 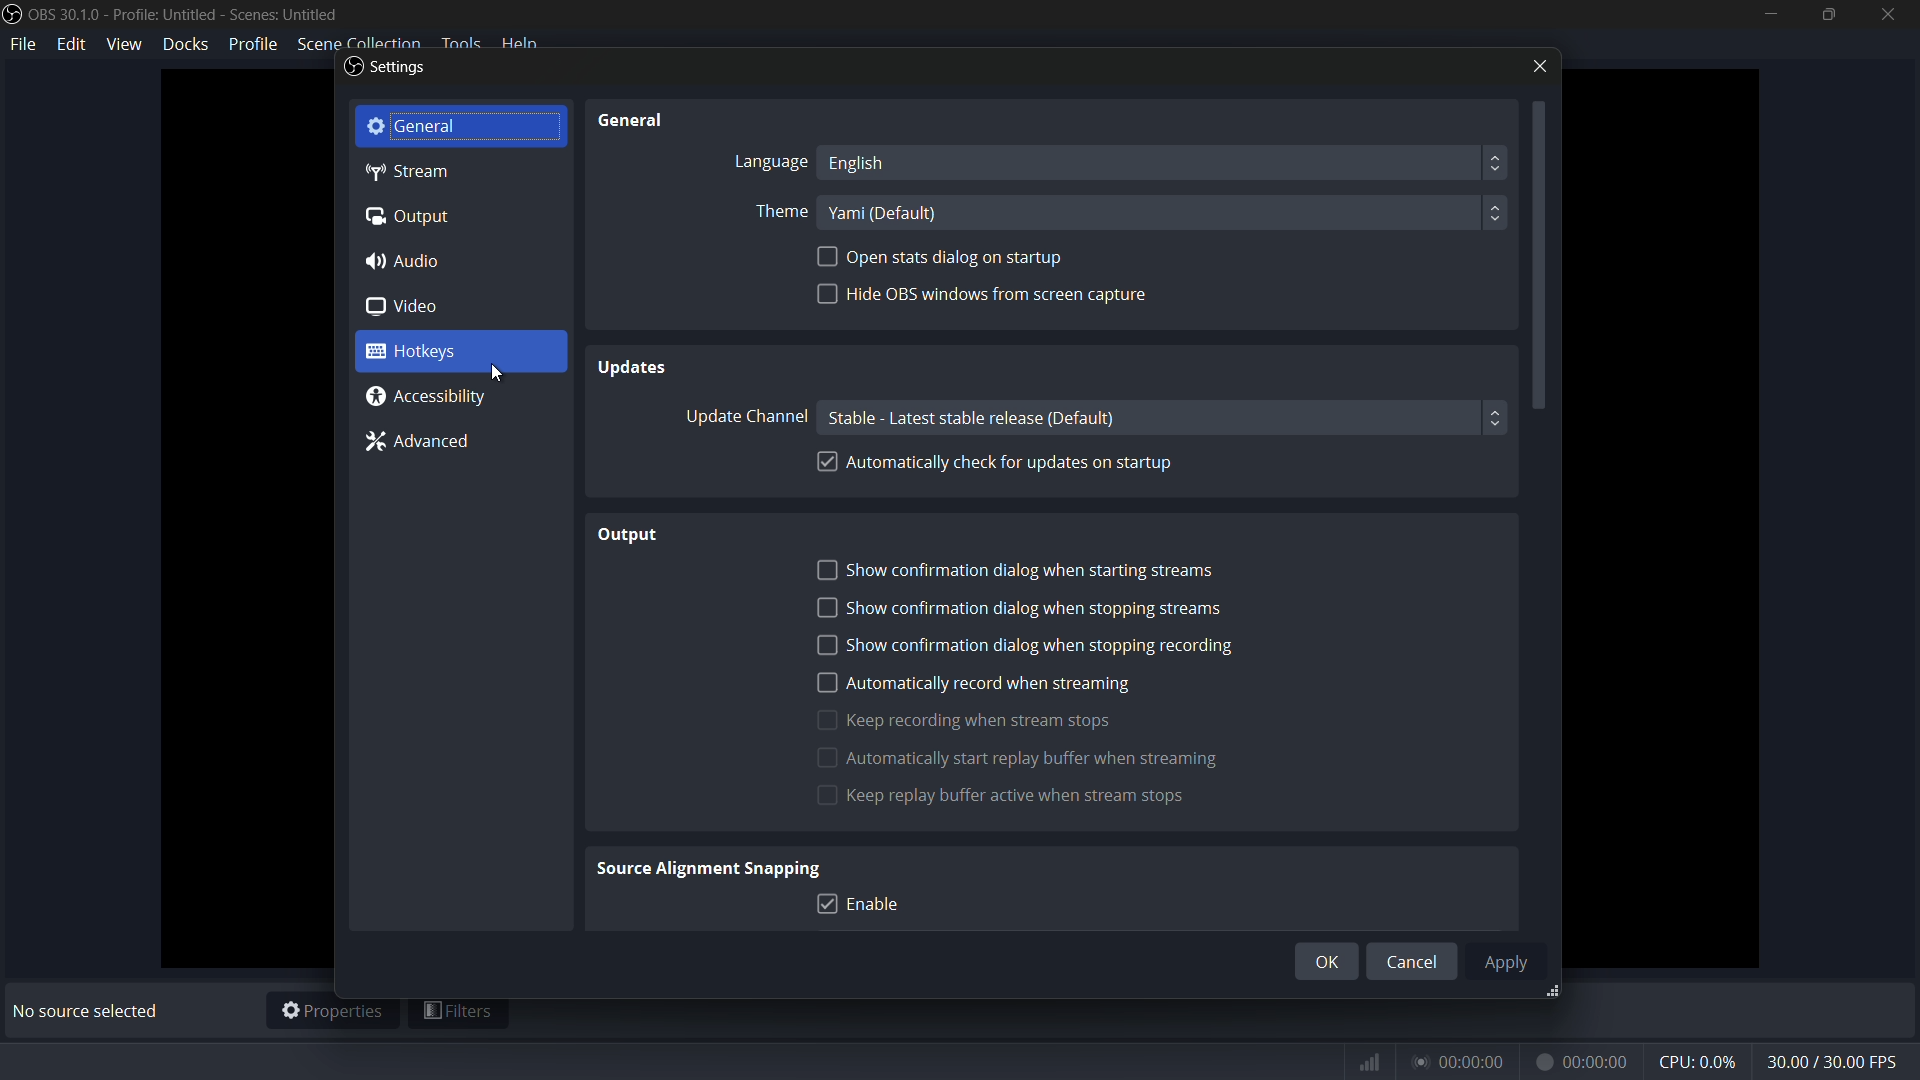 I want to click on timer, so click(x=1493, y=1062).